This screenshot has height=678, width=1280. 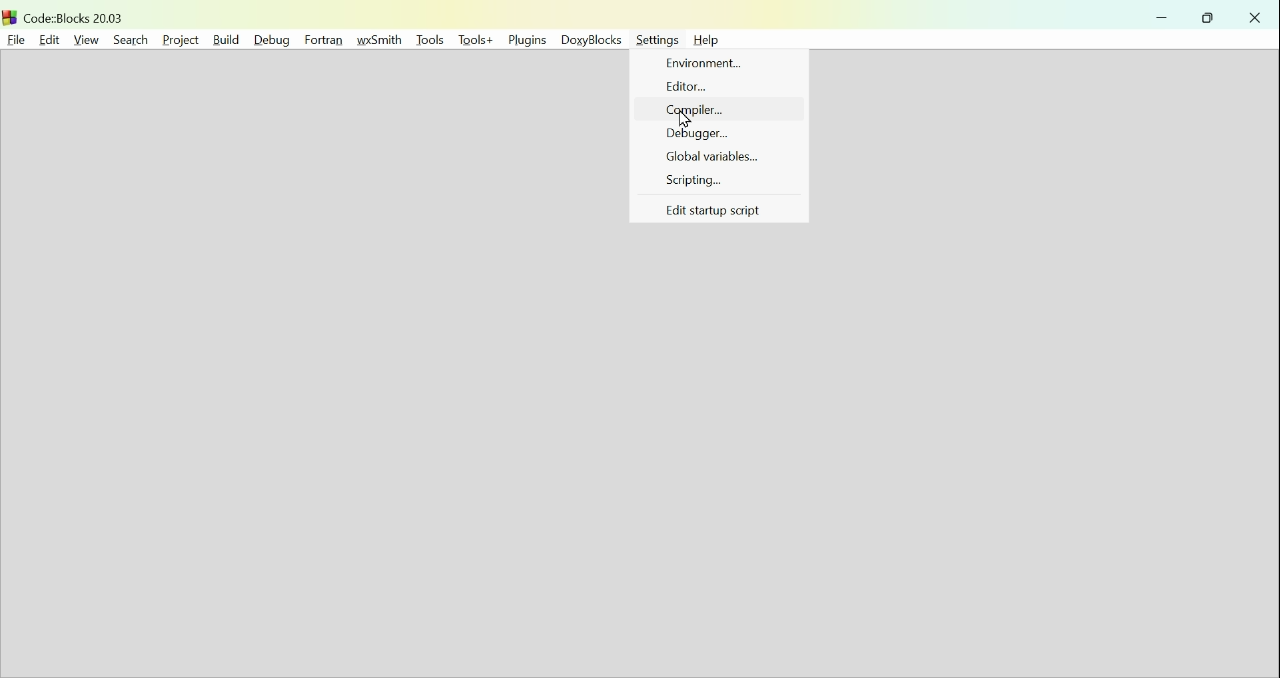 What do you see at coordinates (1162, 17) in the screenshot?
I see `minimise` at bounding box center [1162, 17].